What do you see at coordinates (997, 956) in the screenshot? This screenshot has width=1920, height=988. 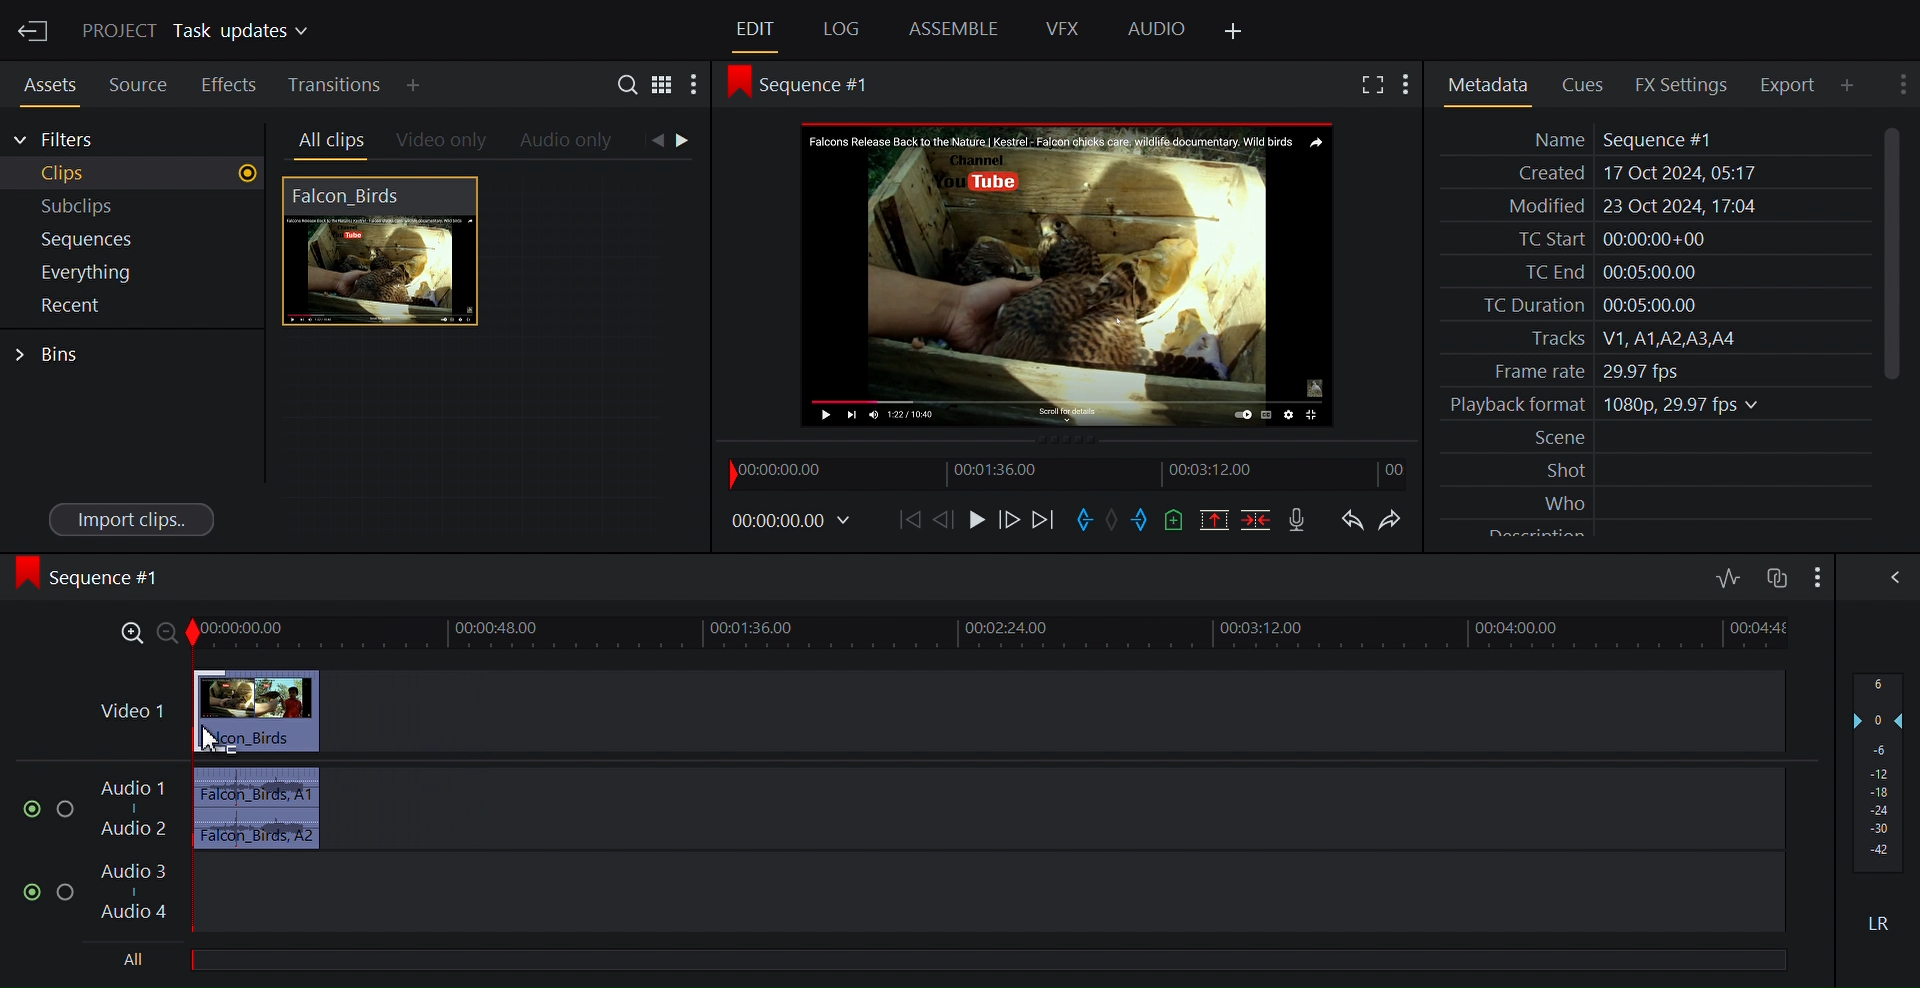 I see `All` at bounding box center [997, 956].